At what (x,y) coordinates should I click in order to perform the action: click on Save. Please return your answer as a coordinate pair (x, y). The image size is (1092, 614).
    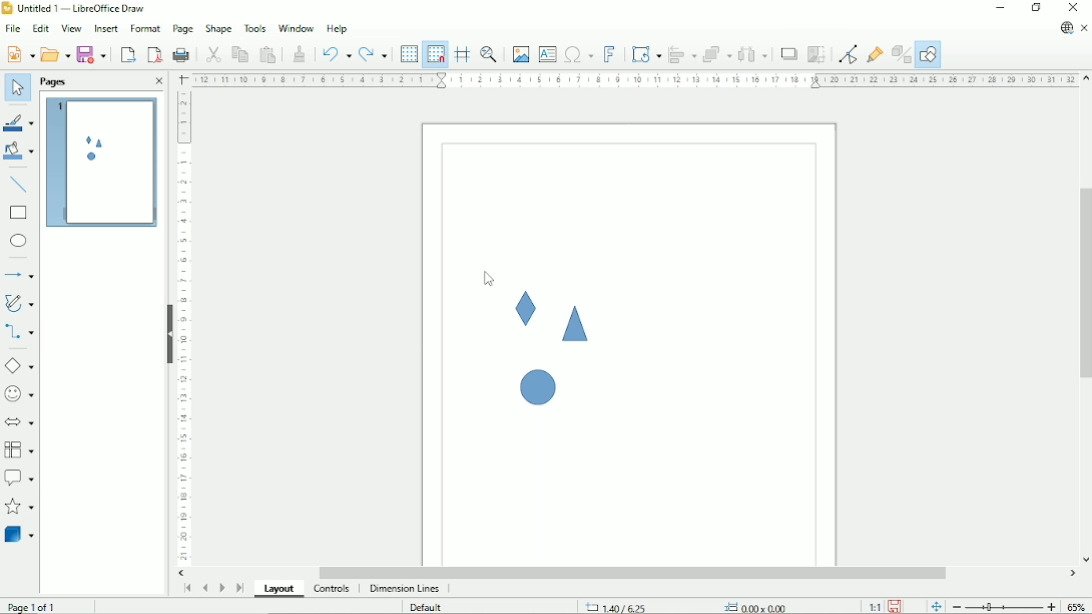
    Looking at the image, I should click on (896, 606).